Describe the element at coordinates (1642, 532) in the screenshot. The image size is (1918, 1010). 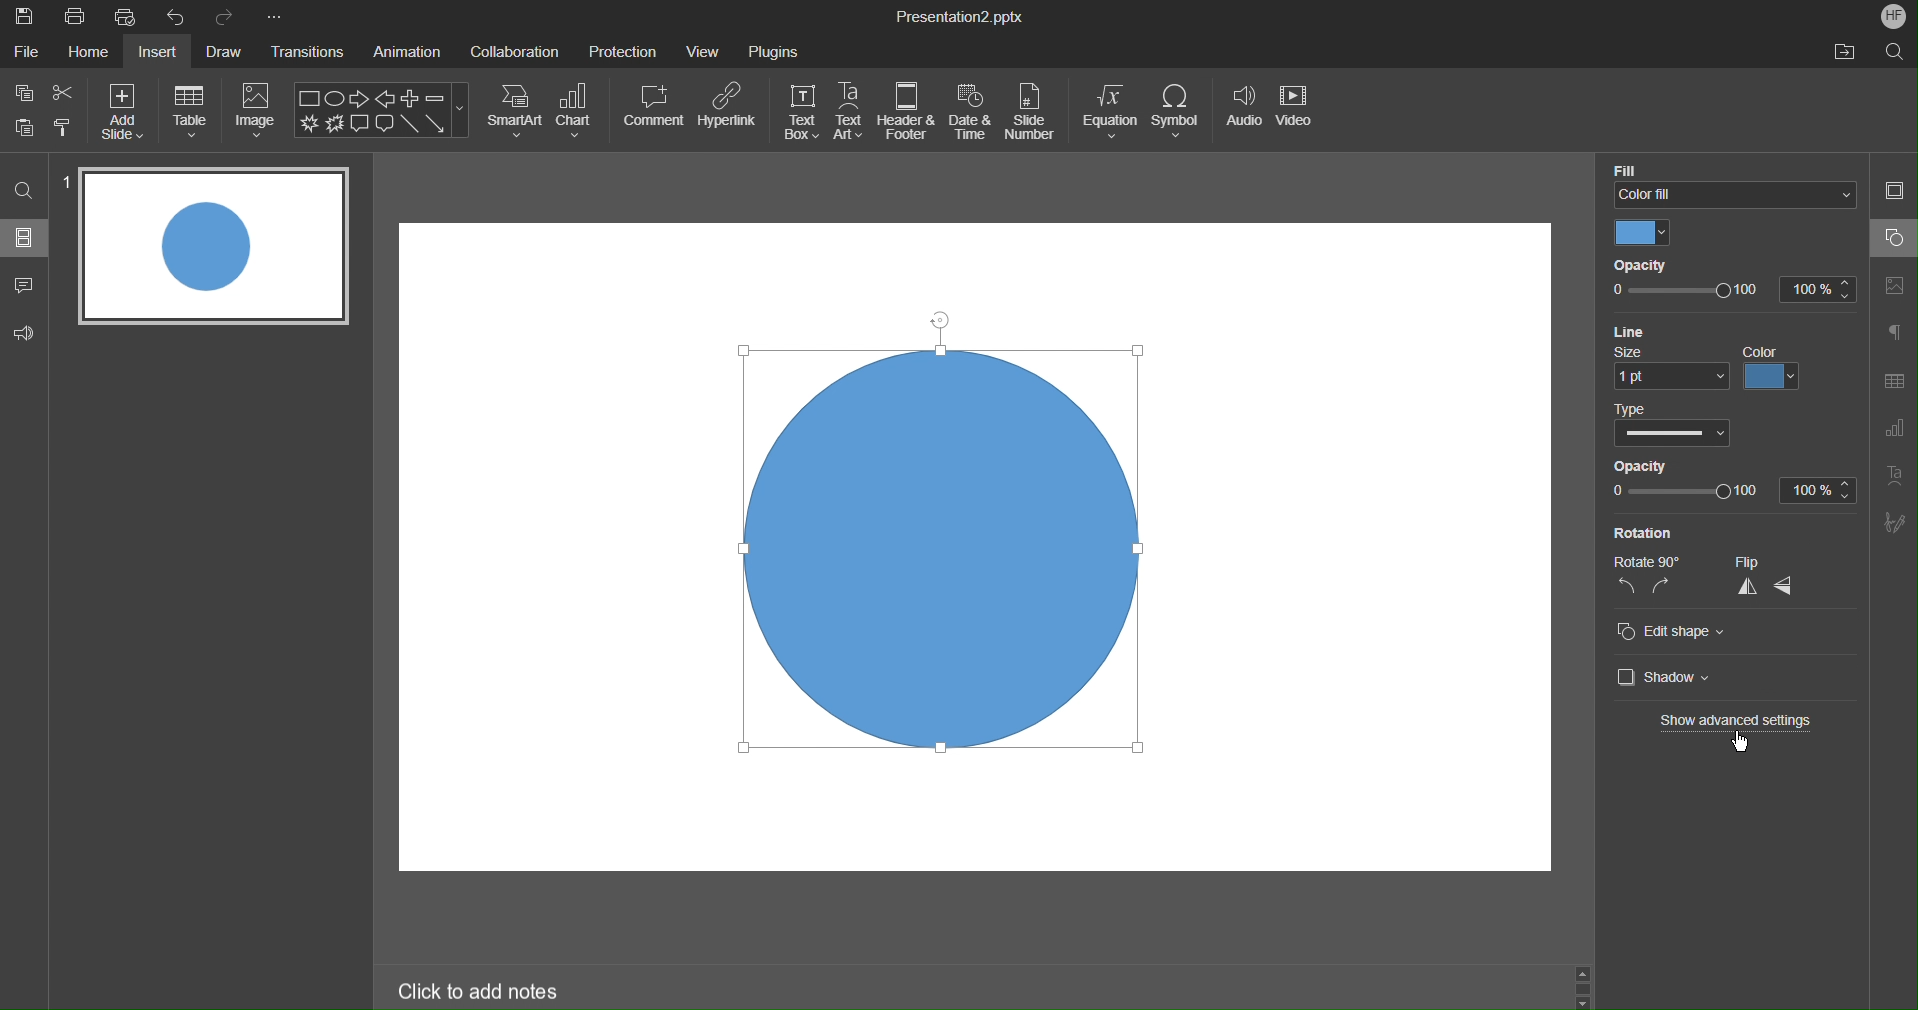
I see `Rotation` at that location.